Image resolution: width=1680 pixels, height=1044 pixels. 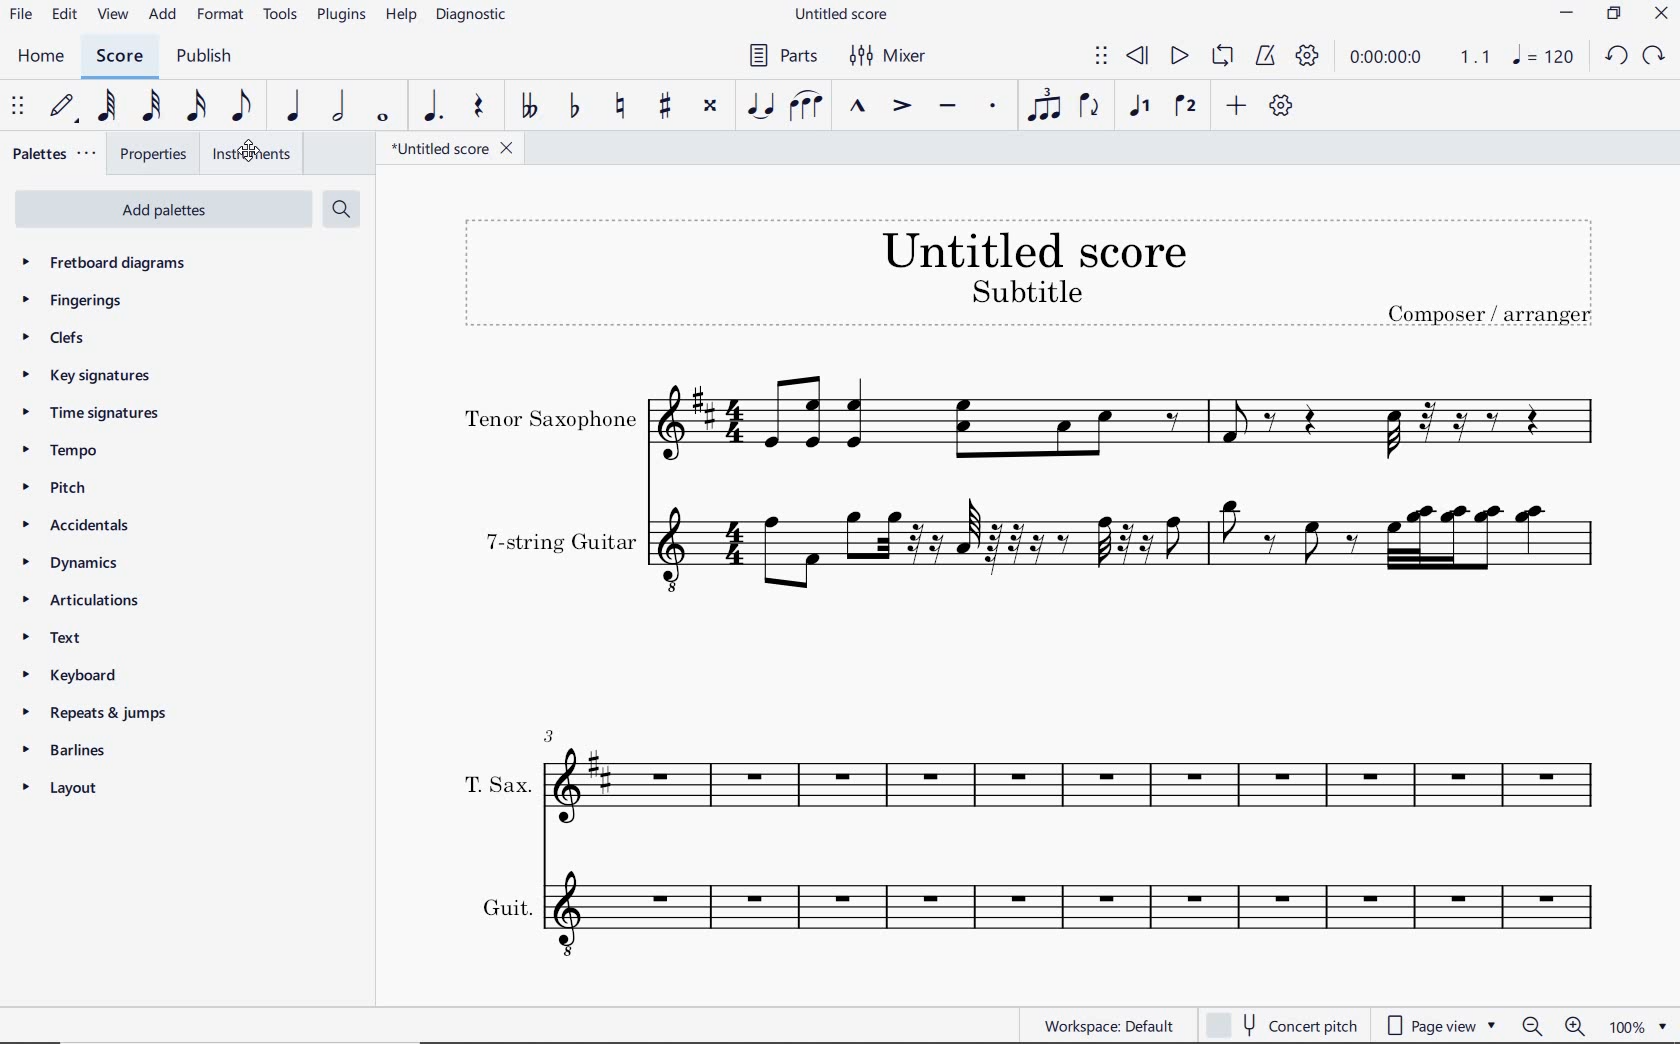 I want to click on VOICE 2, so click(x=1188, y=107).